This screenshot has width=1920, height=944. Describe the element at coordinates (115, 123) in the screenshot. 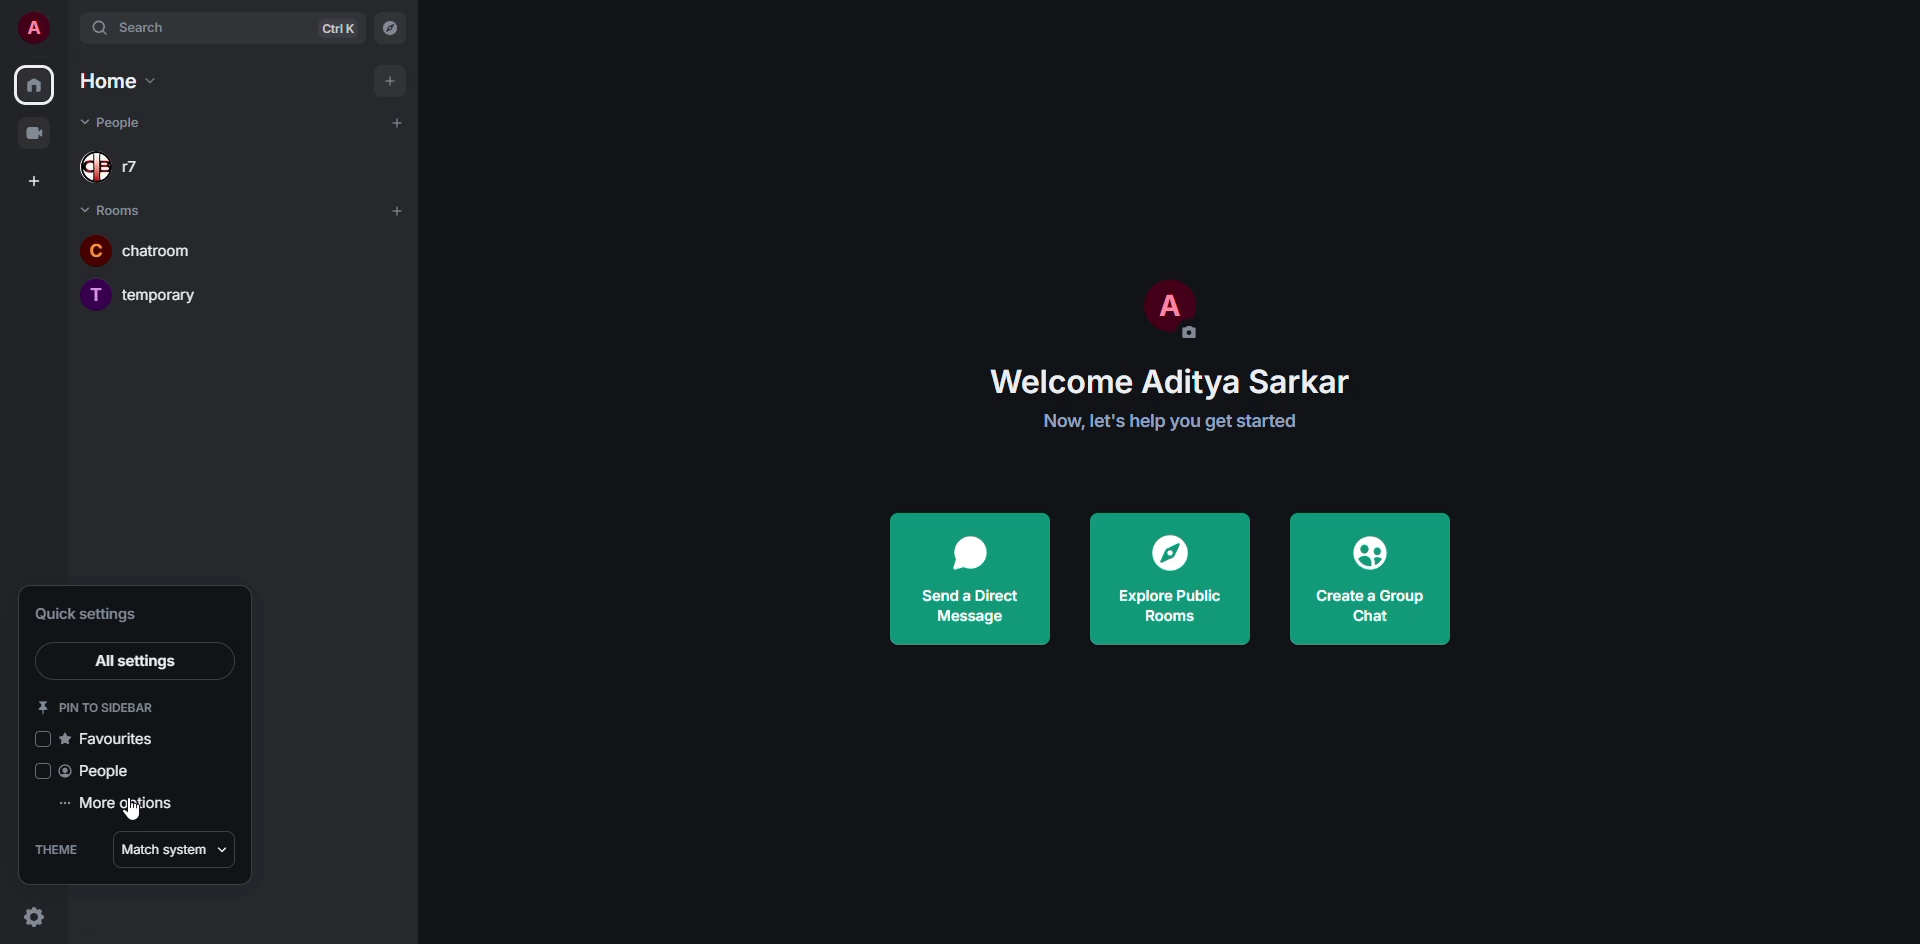

I see `people` at that location.